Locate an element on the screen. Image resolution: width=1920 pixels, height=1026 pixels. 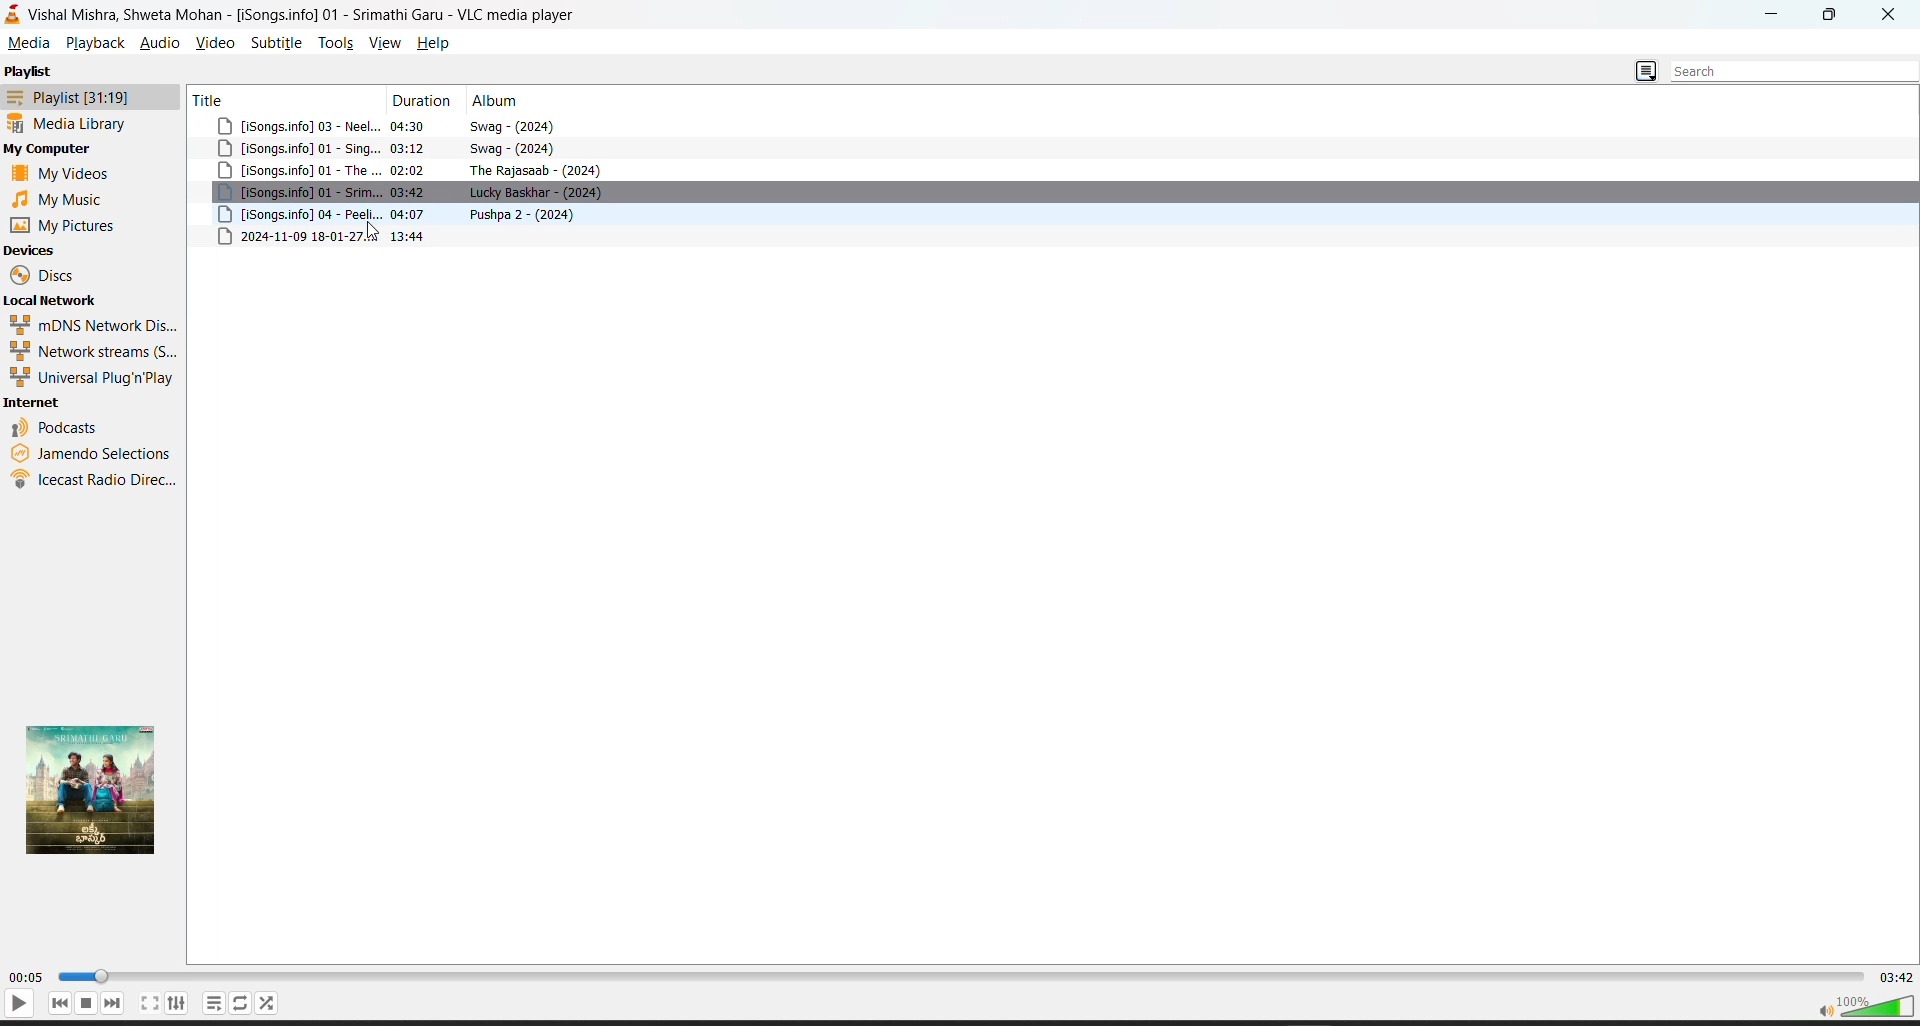
playback is located at coordinates (94, 43).